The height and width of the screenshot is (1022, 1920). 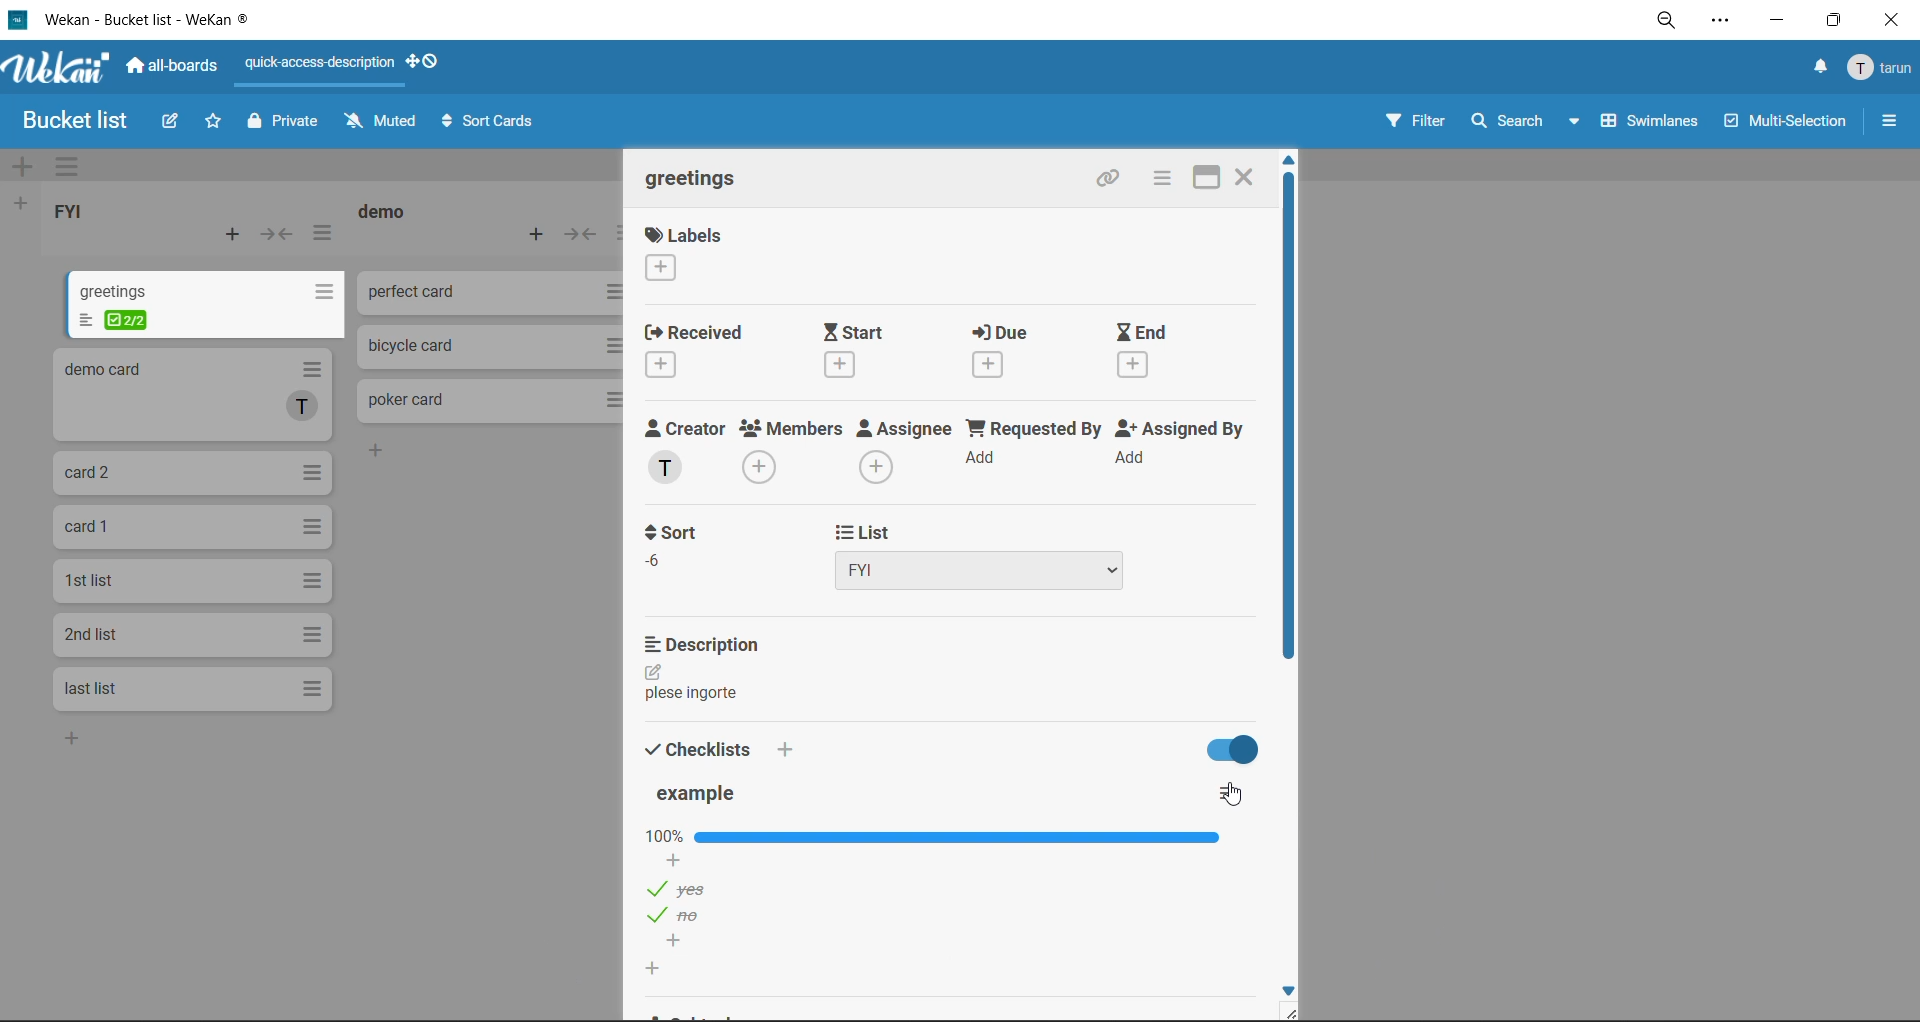 What do you see at coordinates (385, 213) in the screenshot?
I see `list title` at bounding box center [385, 213].